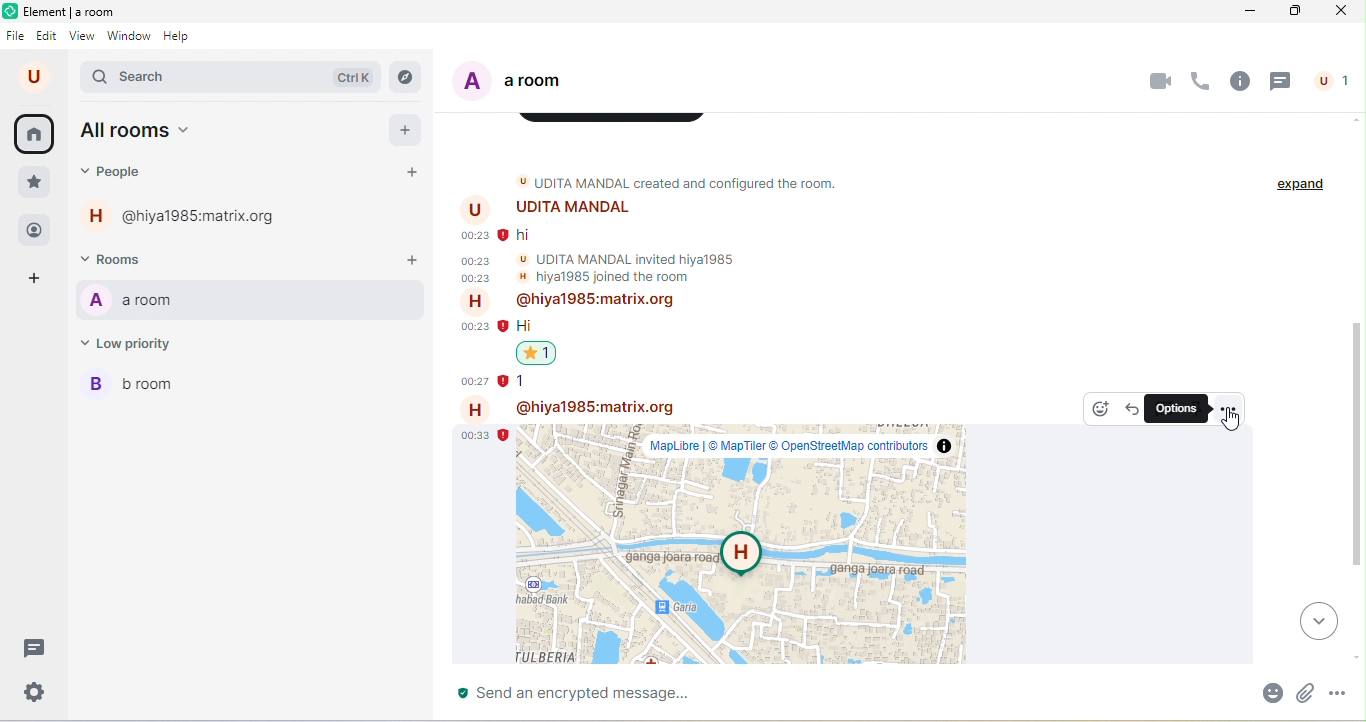 The width and height of the screenshot is (1366, 722). I want to click on room info, so click(1240, 80).